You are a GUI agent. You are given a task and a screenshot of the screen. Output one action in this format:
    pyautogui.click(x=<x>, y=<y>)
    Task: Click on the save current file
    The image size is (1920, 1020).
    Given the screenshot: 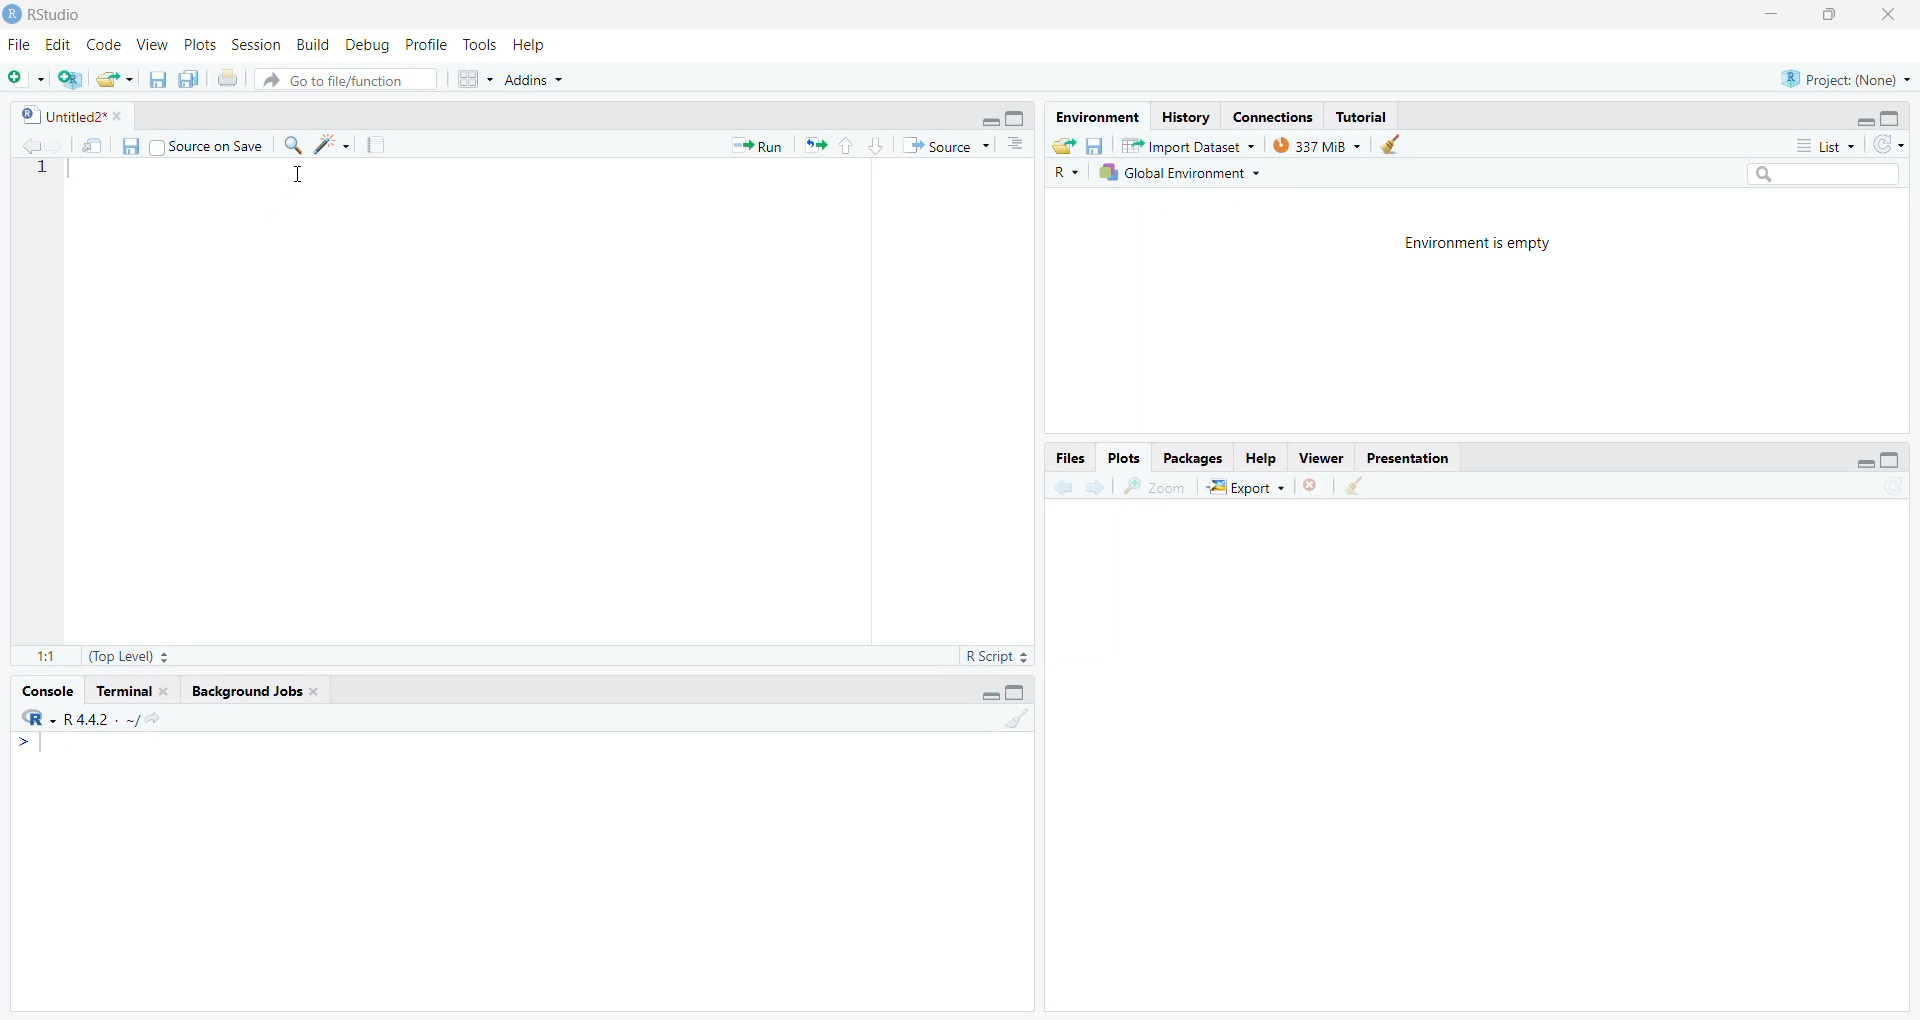 What is the action you would take?
    pyautogui.click(x=128, y=146)
    